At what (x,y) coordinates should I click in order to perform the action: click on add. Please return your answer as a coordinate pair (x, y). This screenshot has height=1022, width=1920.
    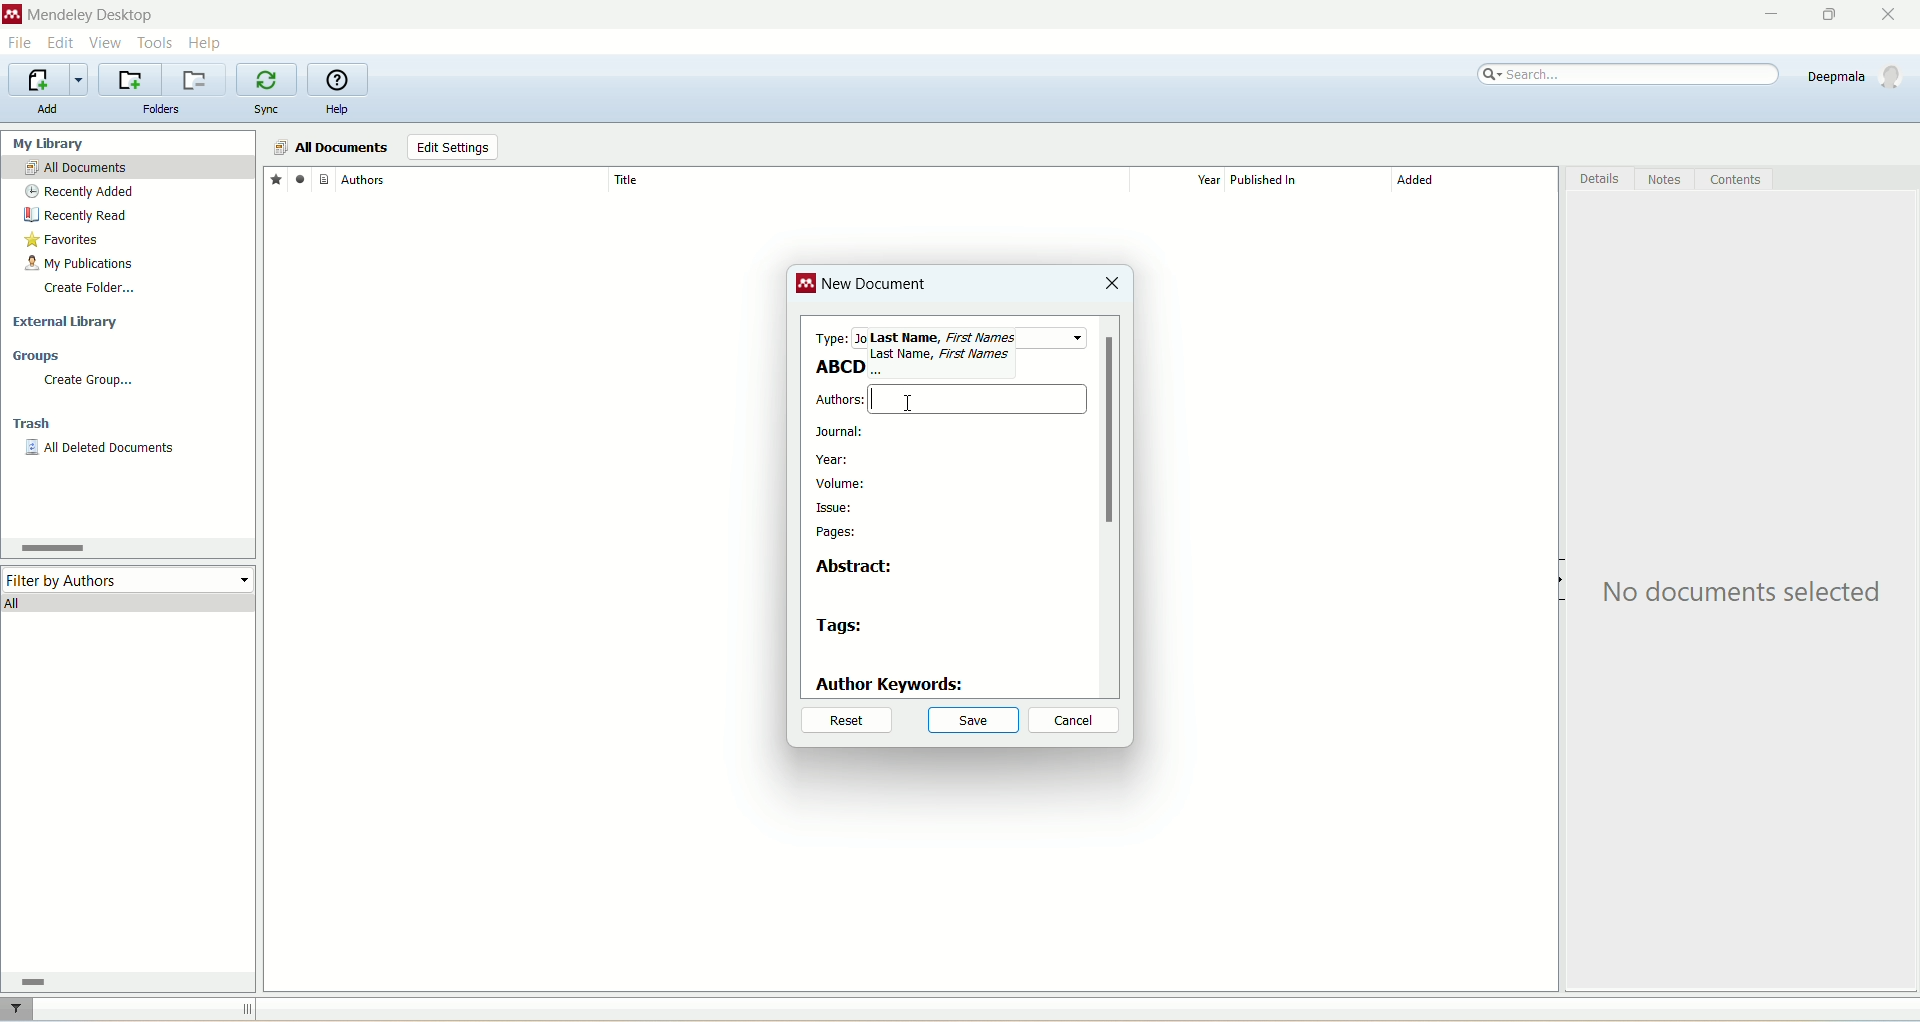
    Looking at the image, I should click on (47, 109).